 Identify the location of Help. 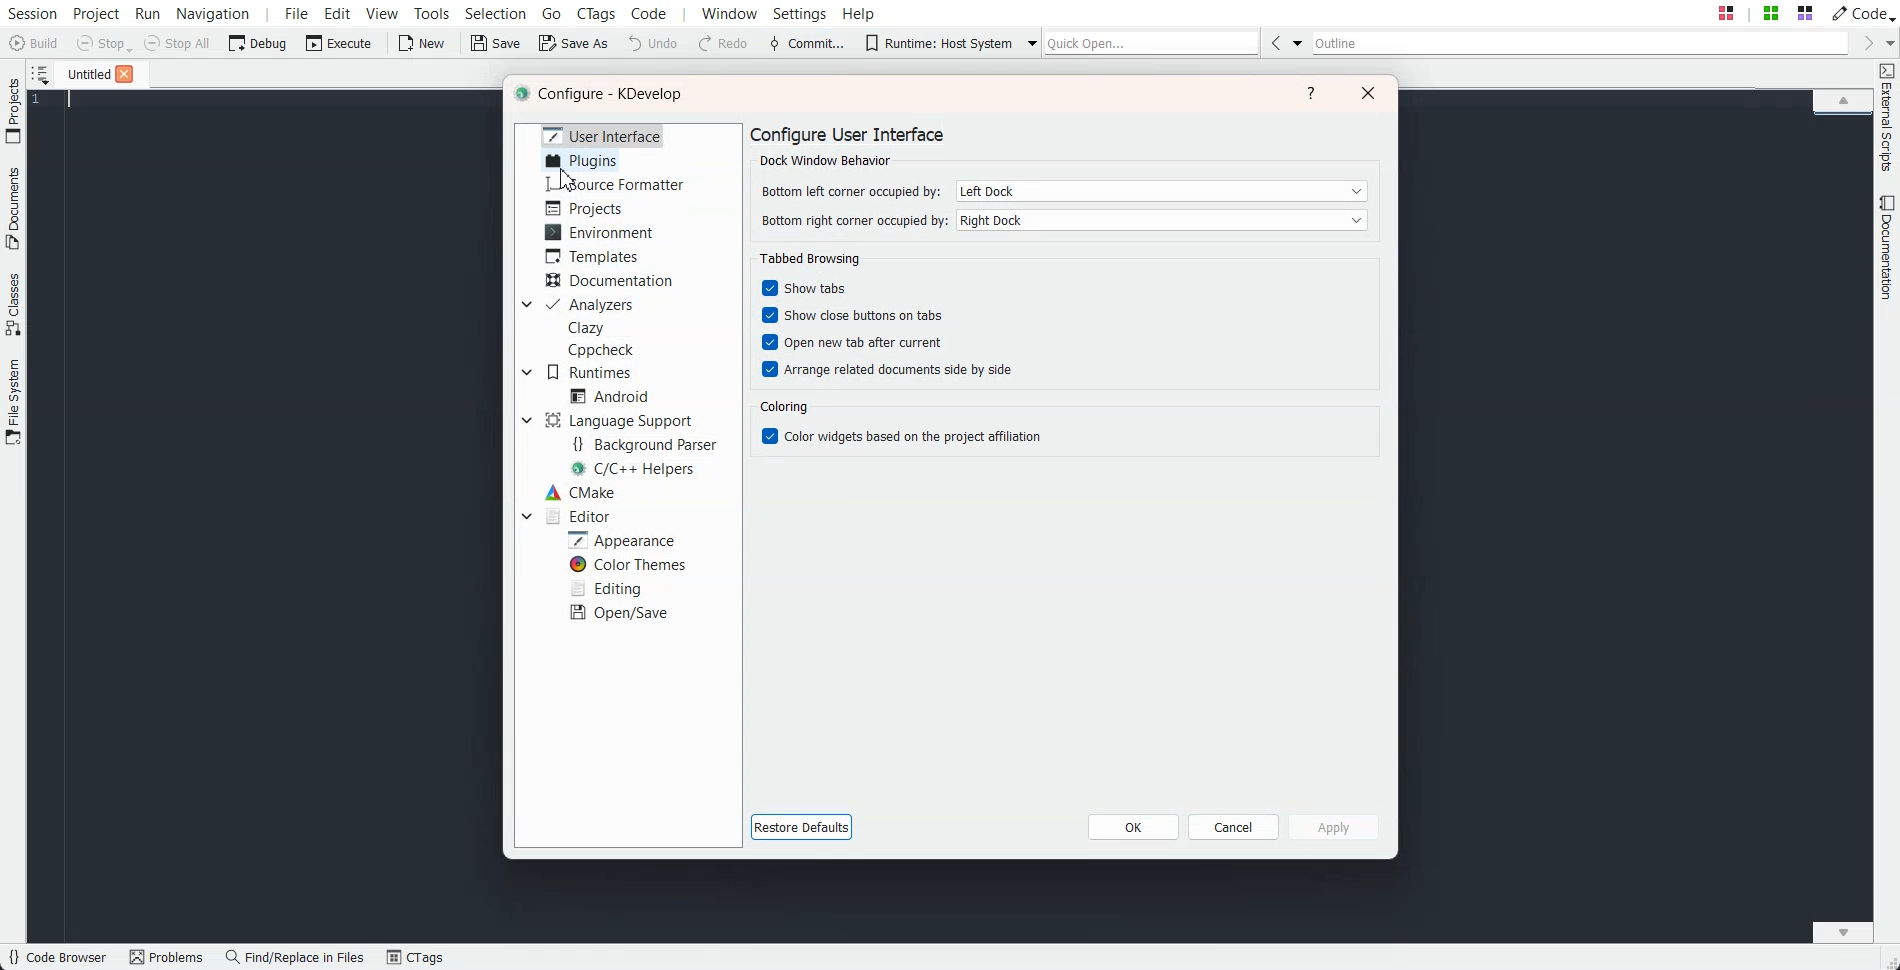
(1312, 93).